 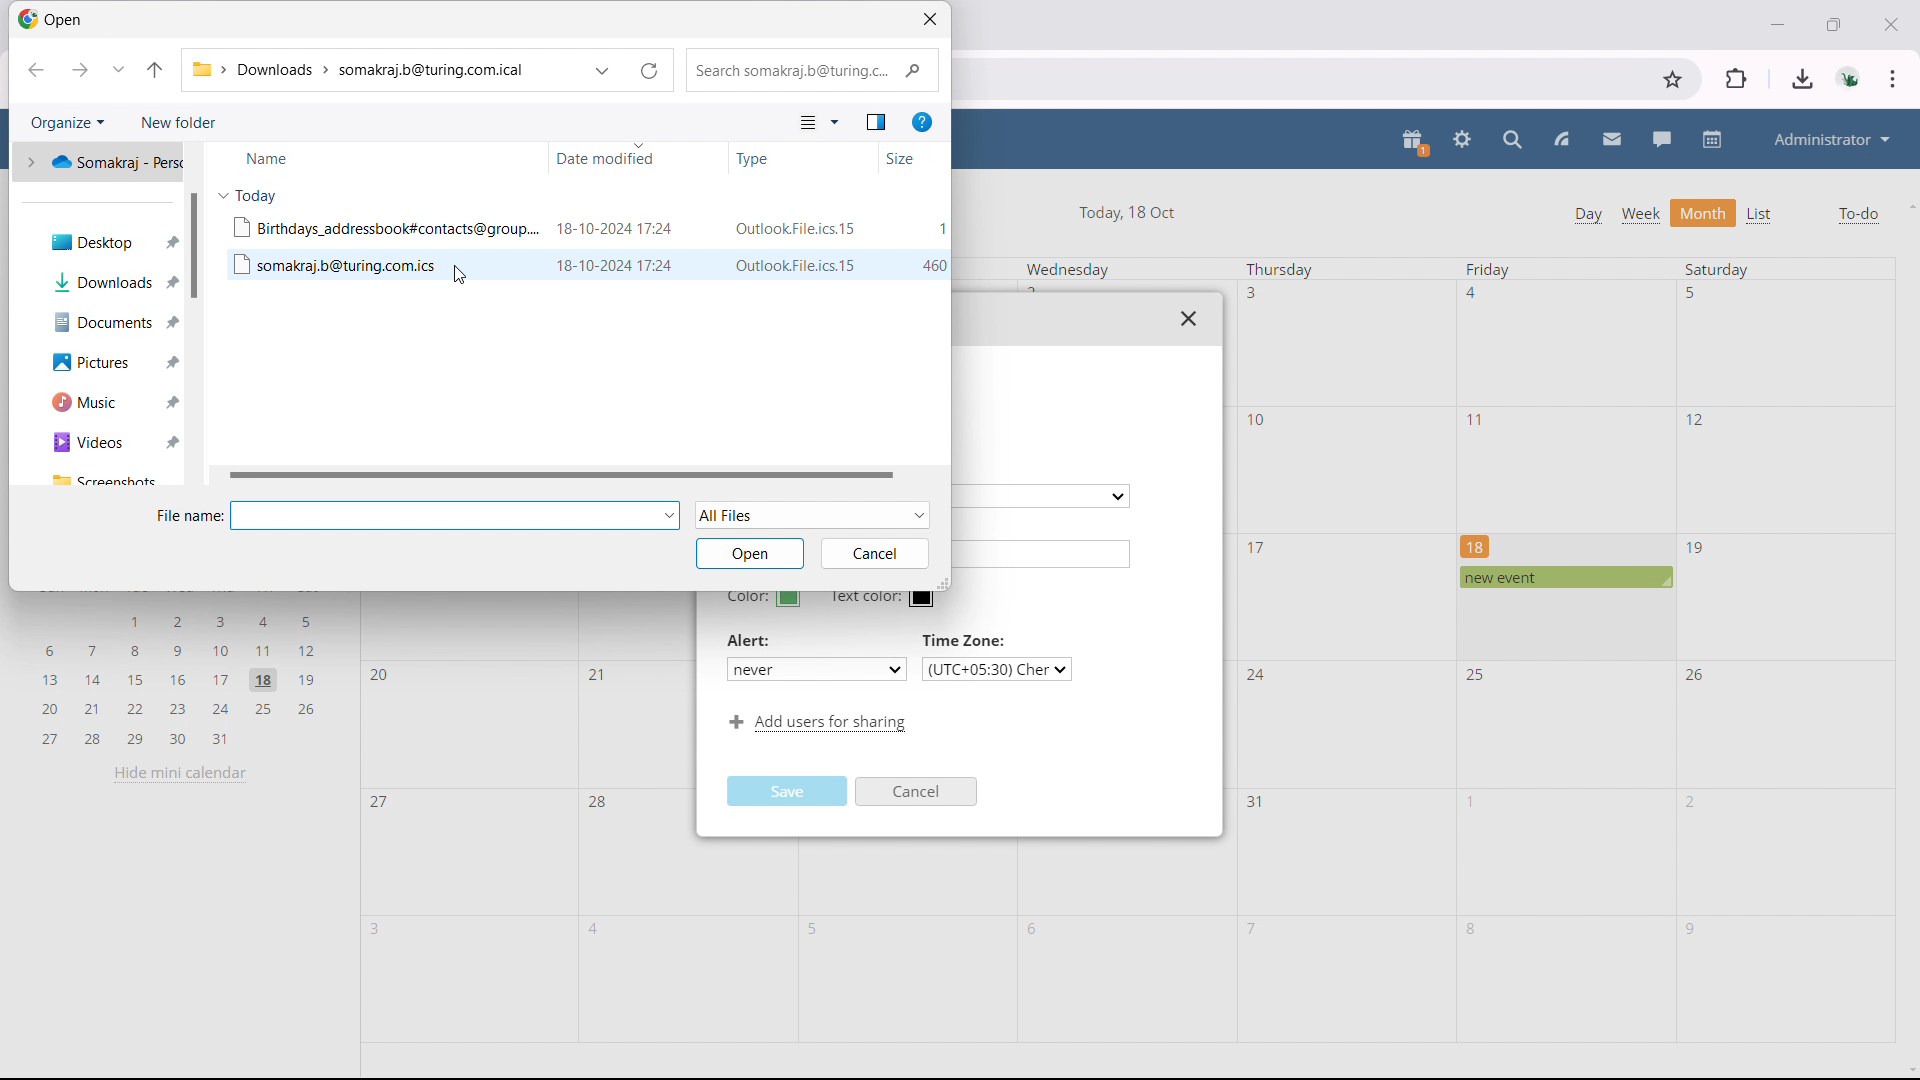 I want to click on accounts, so click(x=1851, y=78).